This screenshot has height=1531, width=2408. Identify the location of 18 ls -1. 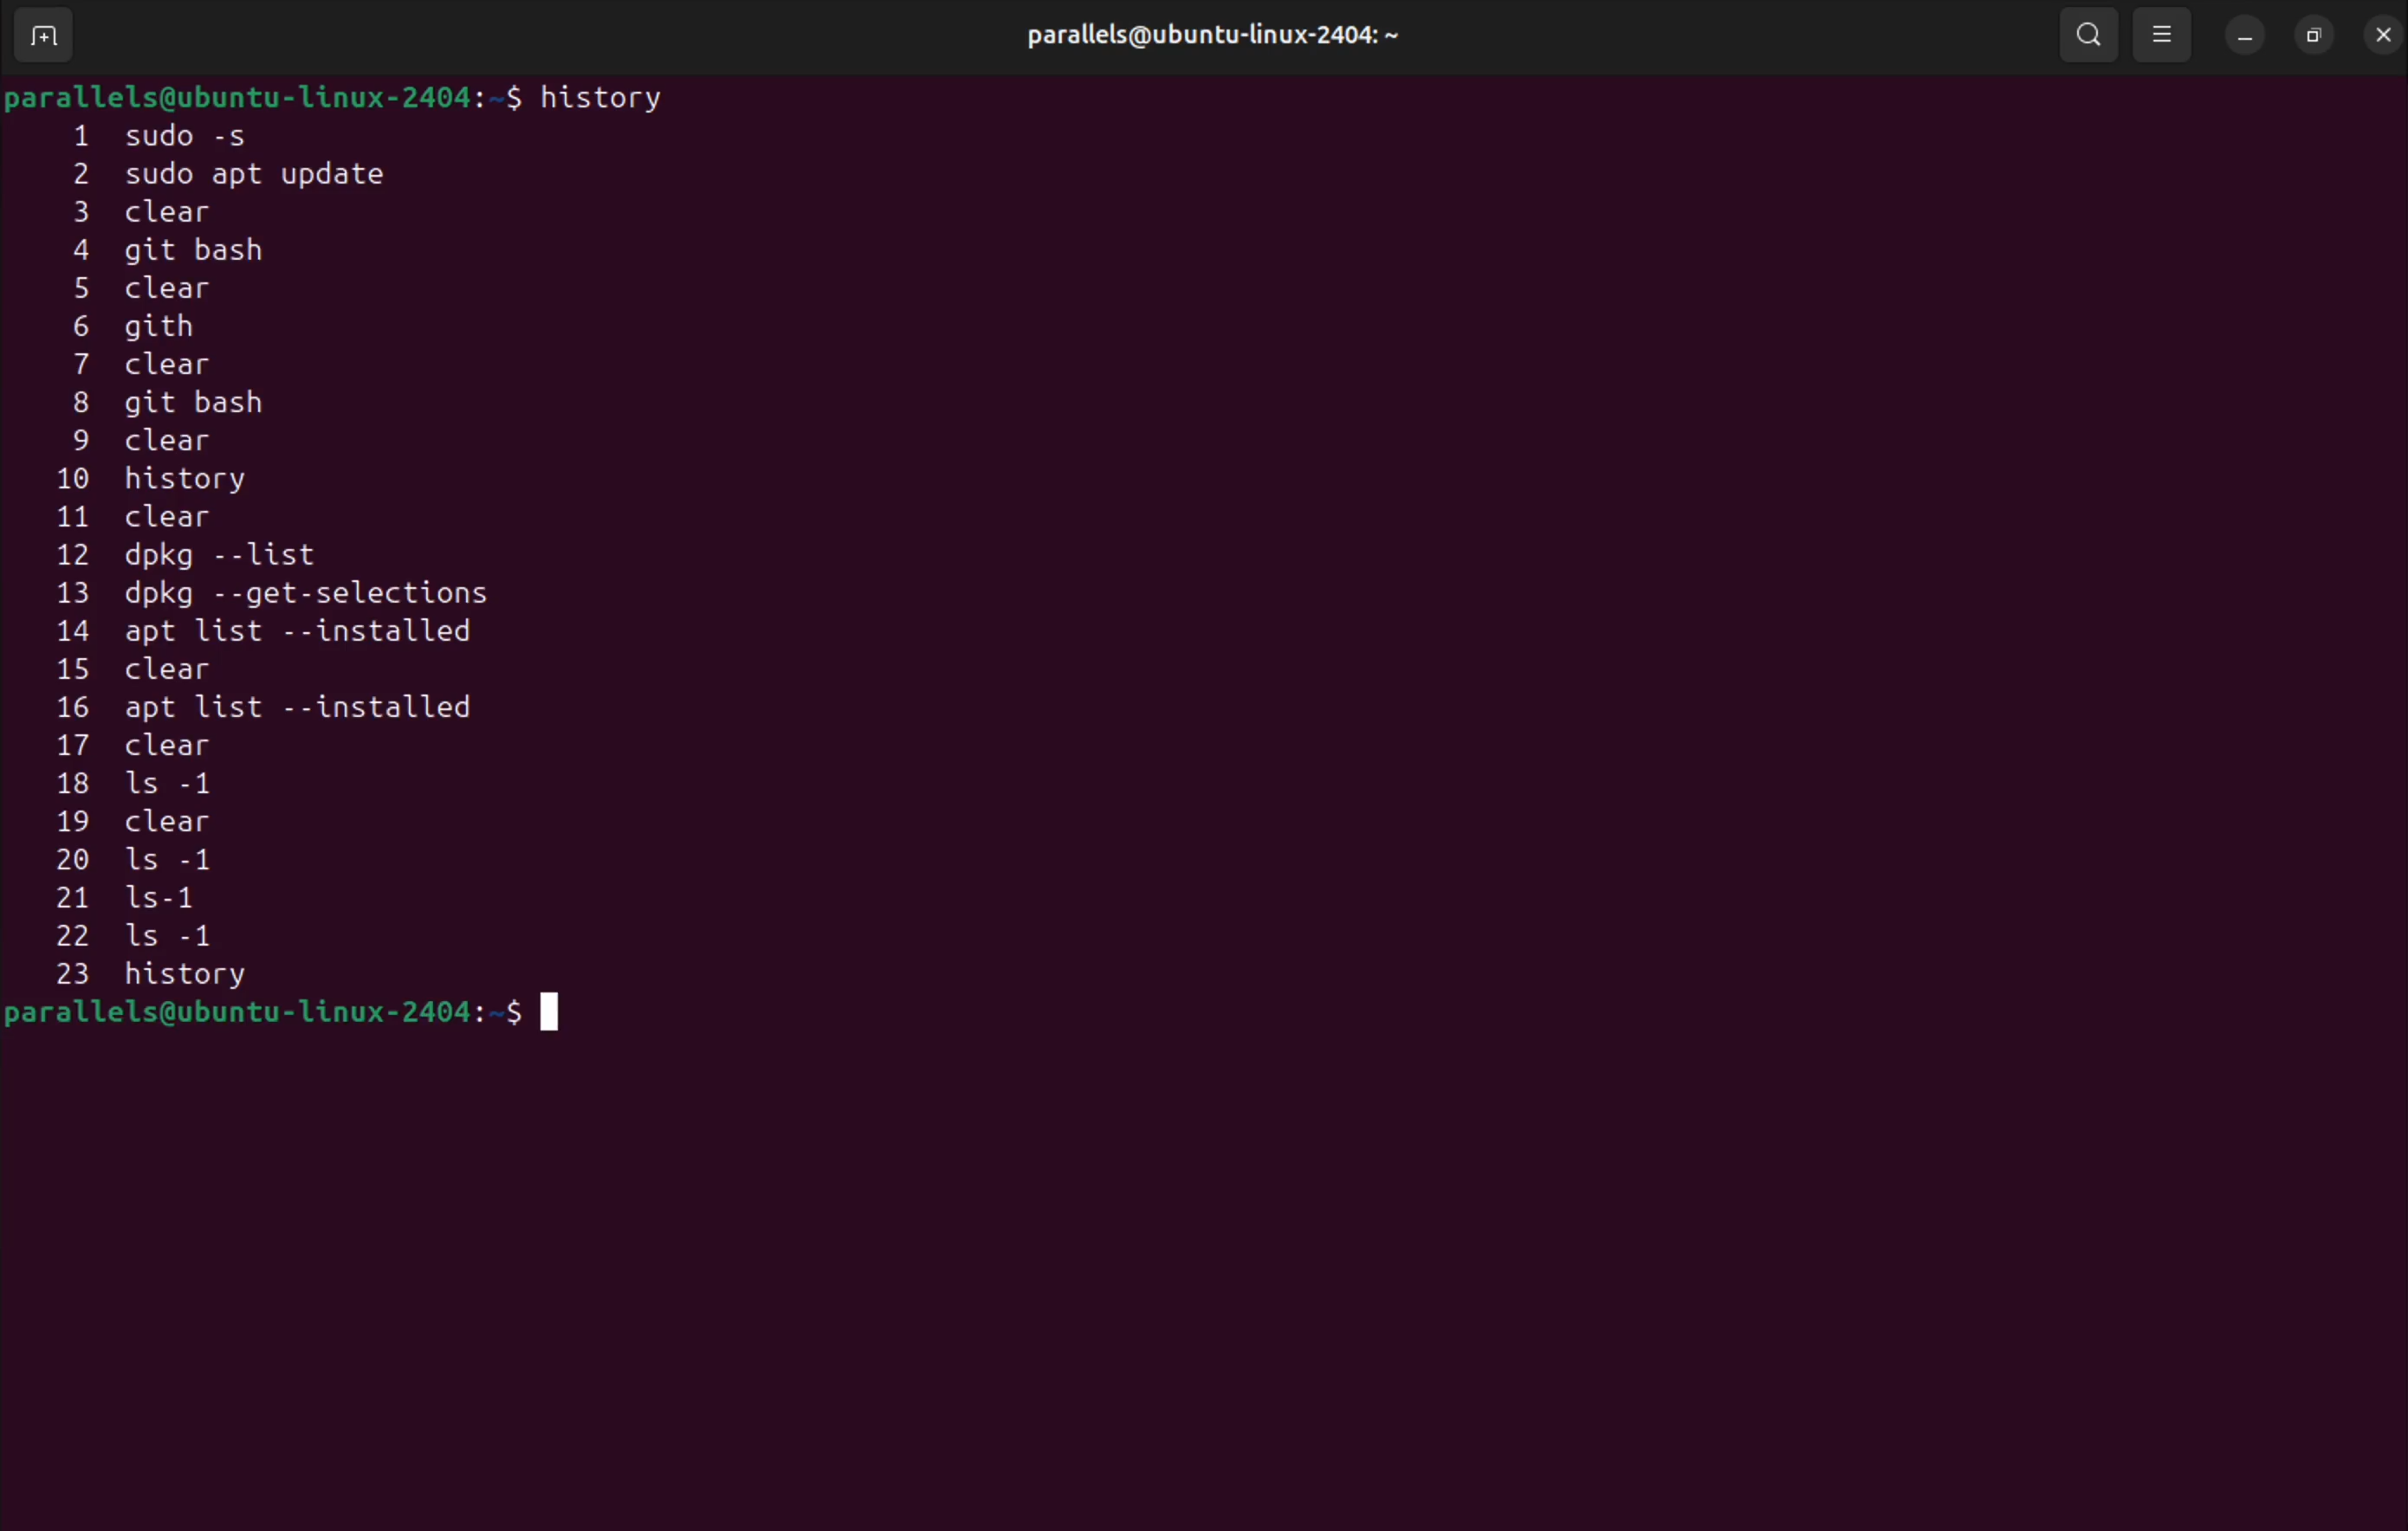
(151, 785).